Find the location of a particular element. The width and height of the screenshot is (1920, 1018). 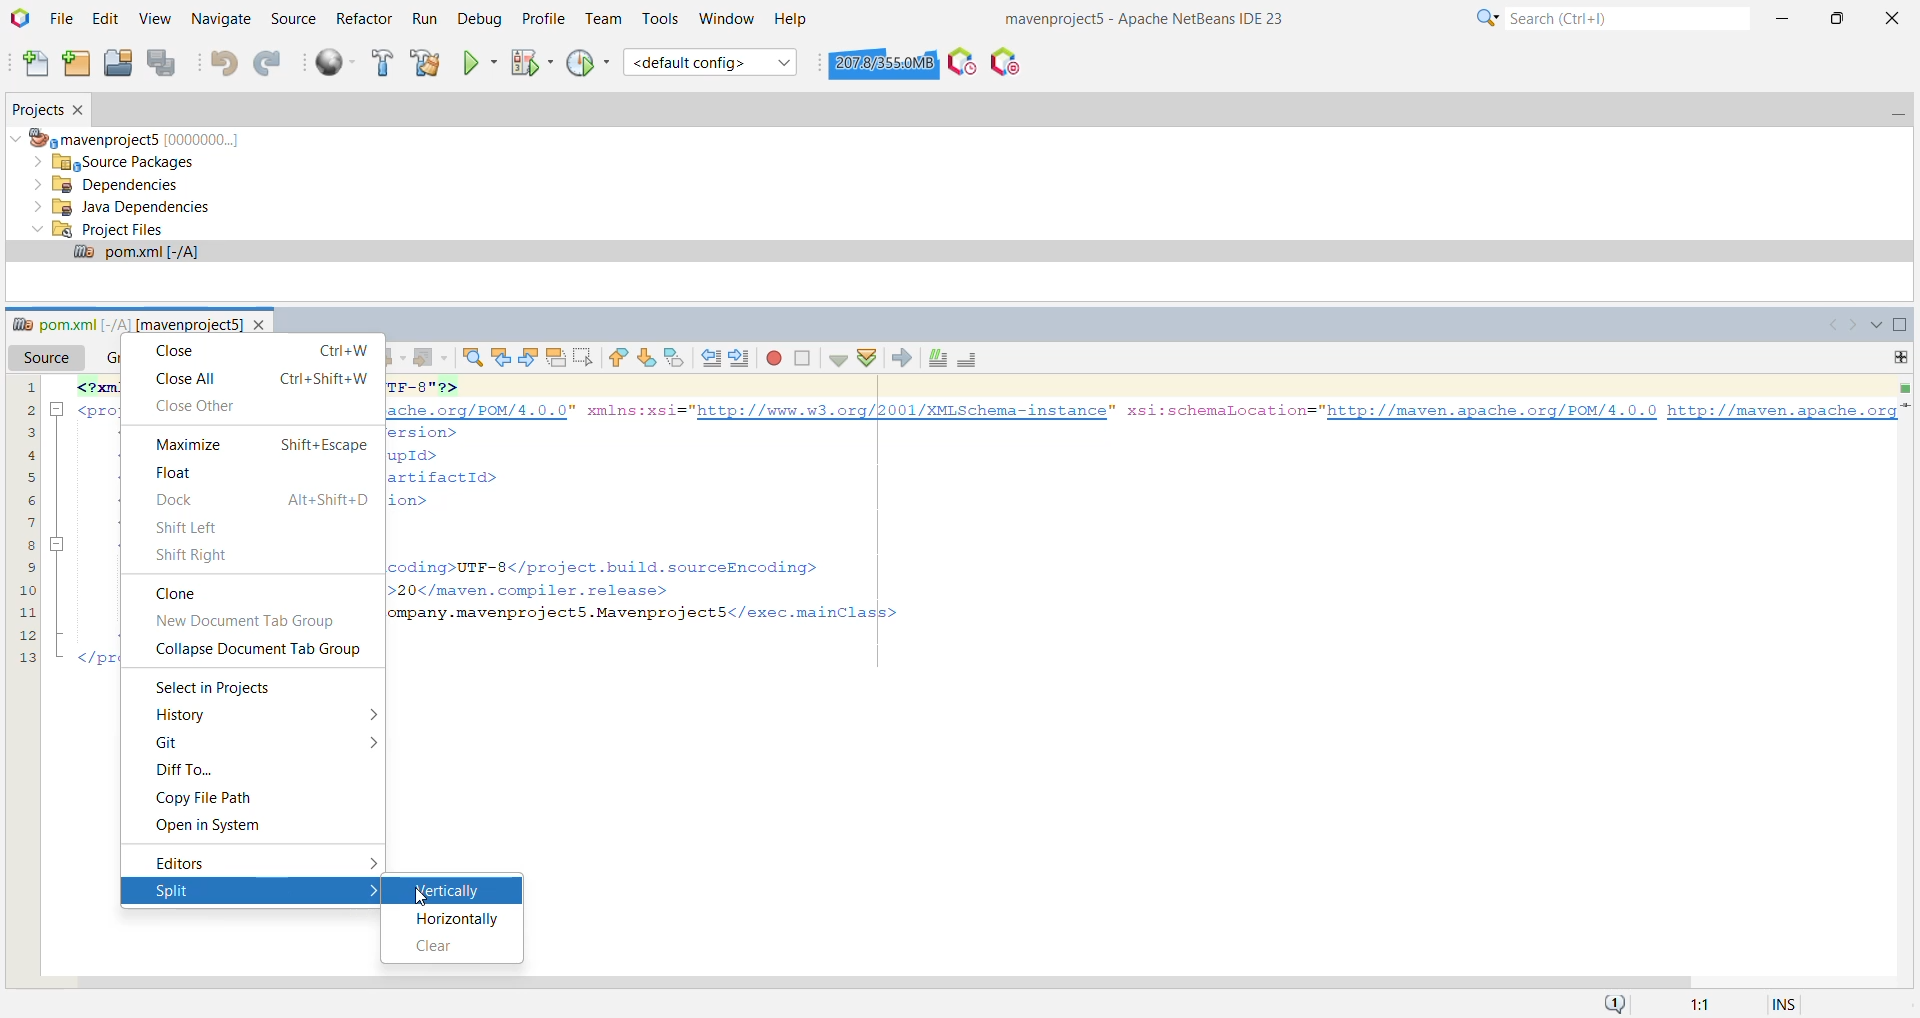

Notifications is located at coordinates (1611, 1003).